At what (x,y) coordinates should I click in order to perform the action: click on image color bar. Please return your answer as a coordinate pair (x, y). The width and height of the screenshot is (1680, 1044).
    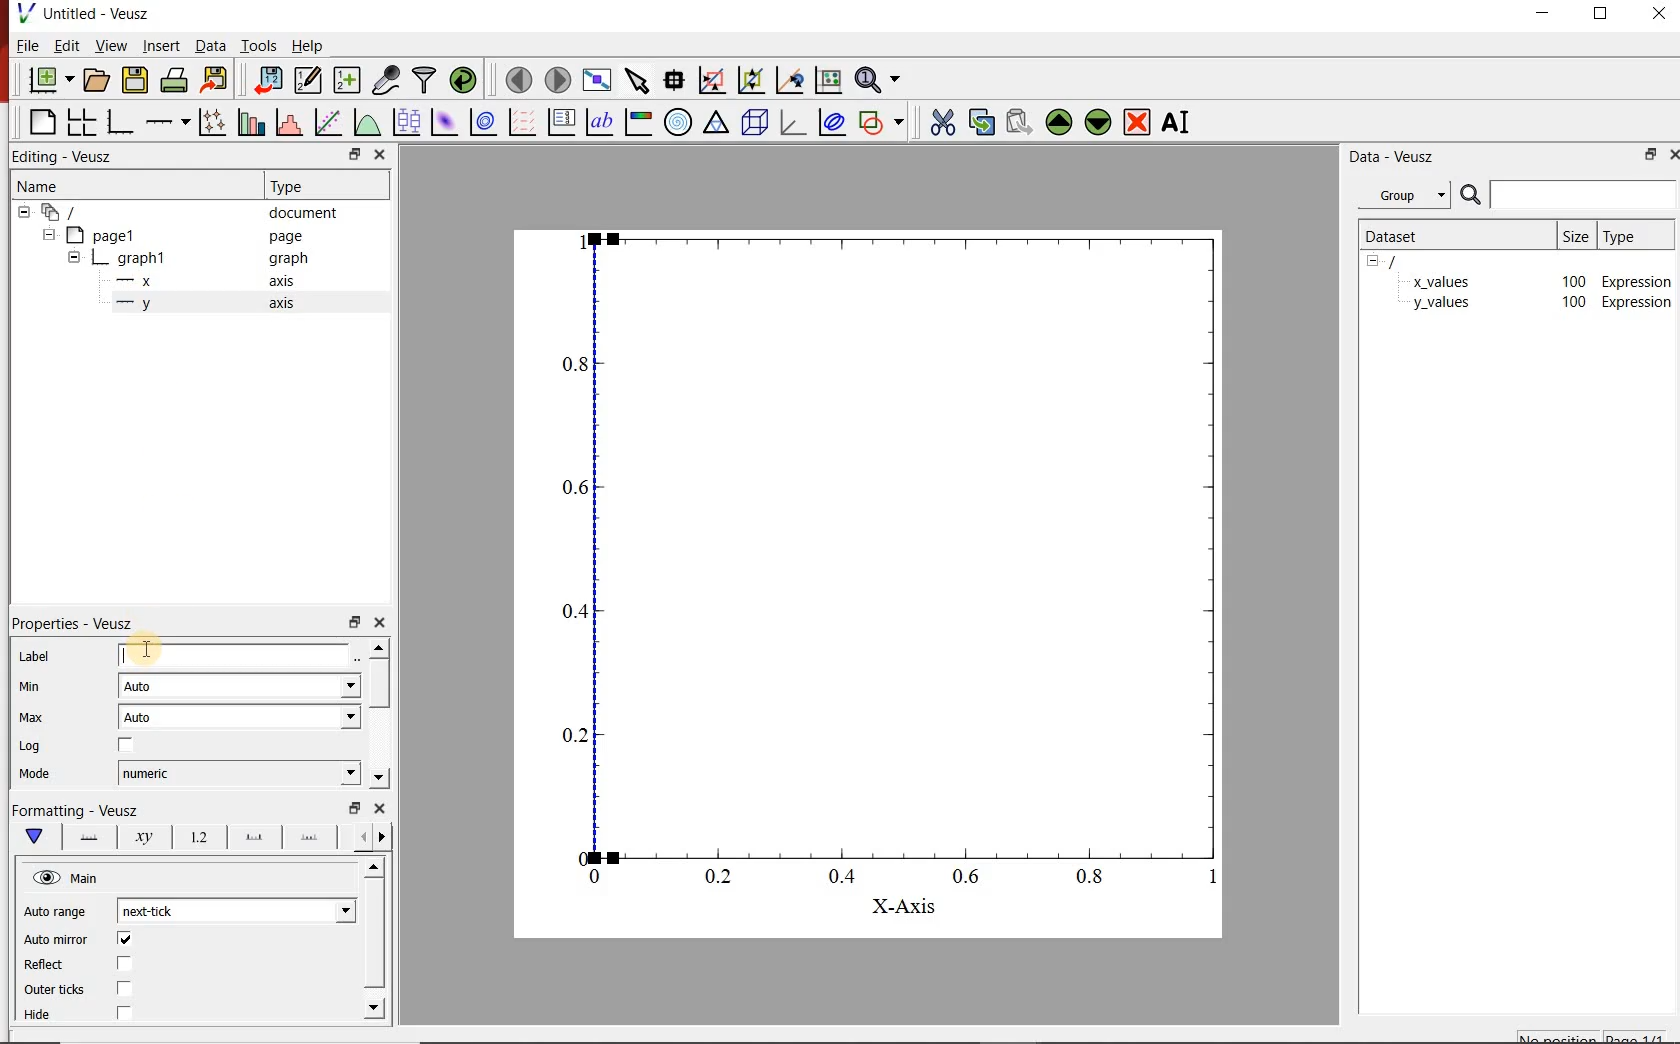
    Looking at the image, I should click on (639, 123).